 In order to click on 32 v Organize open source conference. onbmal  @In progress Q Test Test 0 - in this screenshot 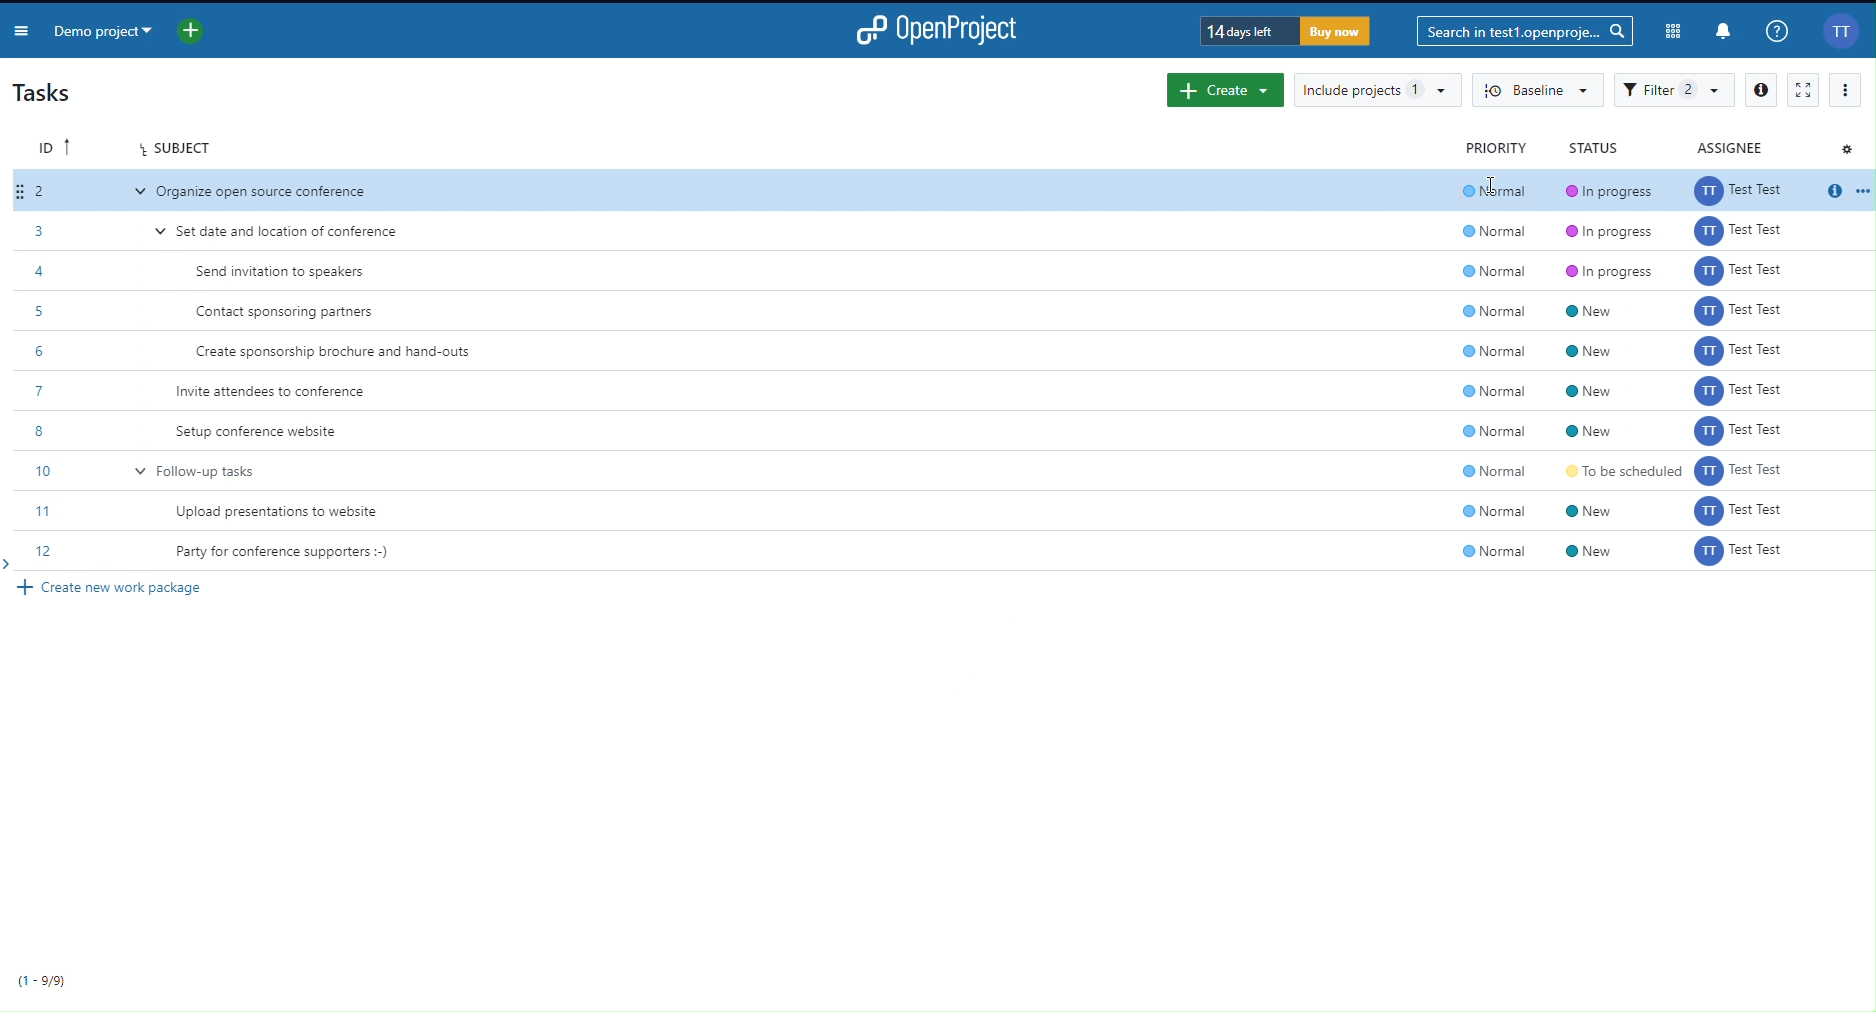, I will do `click(945, 190)`.